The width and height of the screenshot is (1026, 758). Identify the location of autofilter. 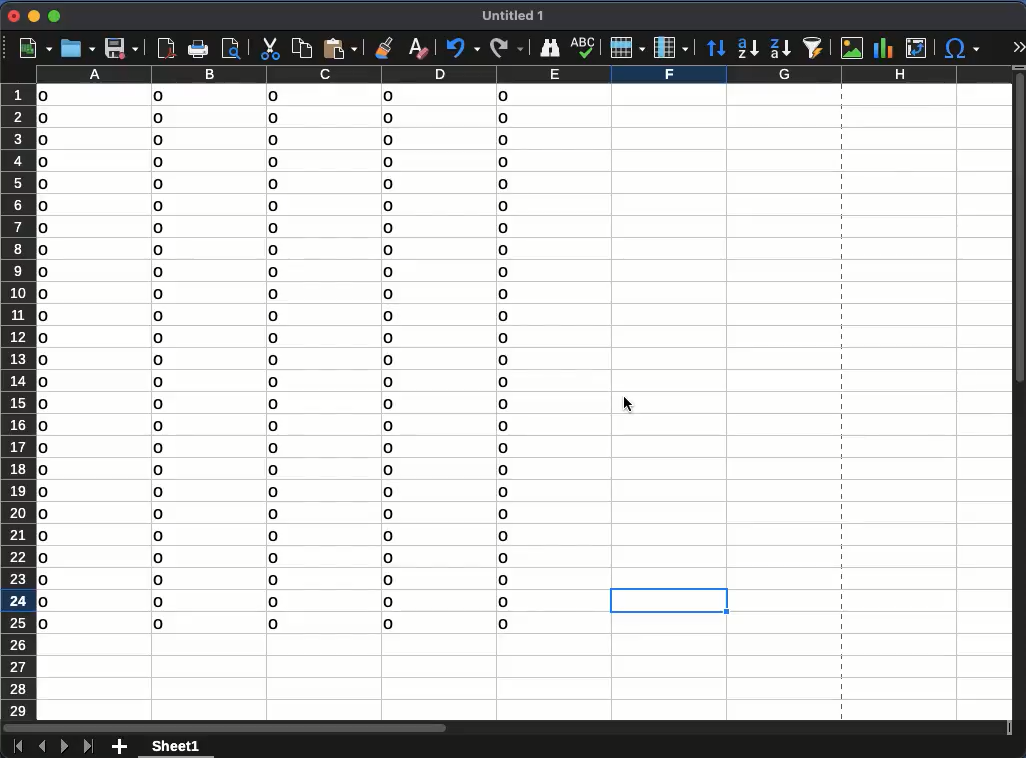
(814, 46).